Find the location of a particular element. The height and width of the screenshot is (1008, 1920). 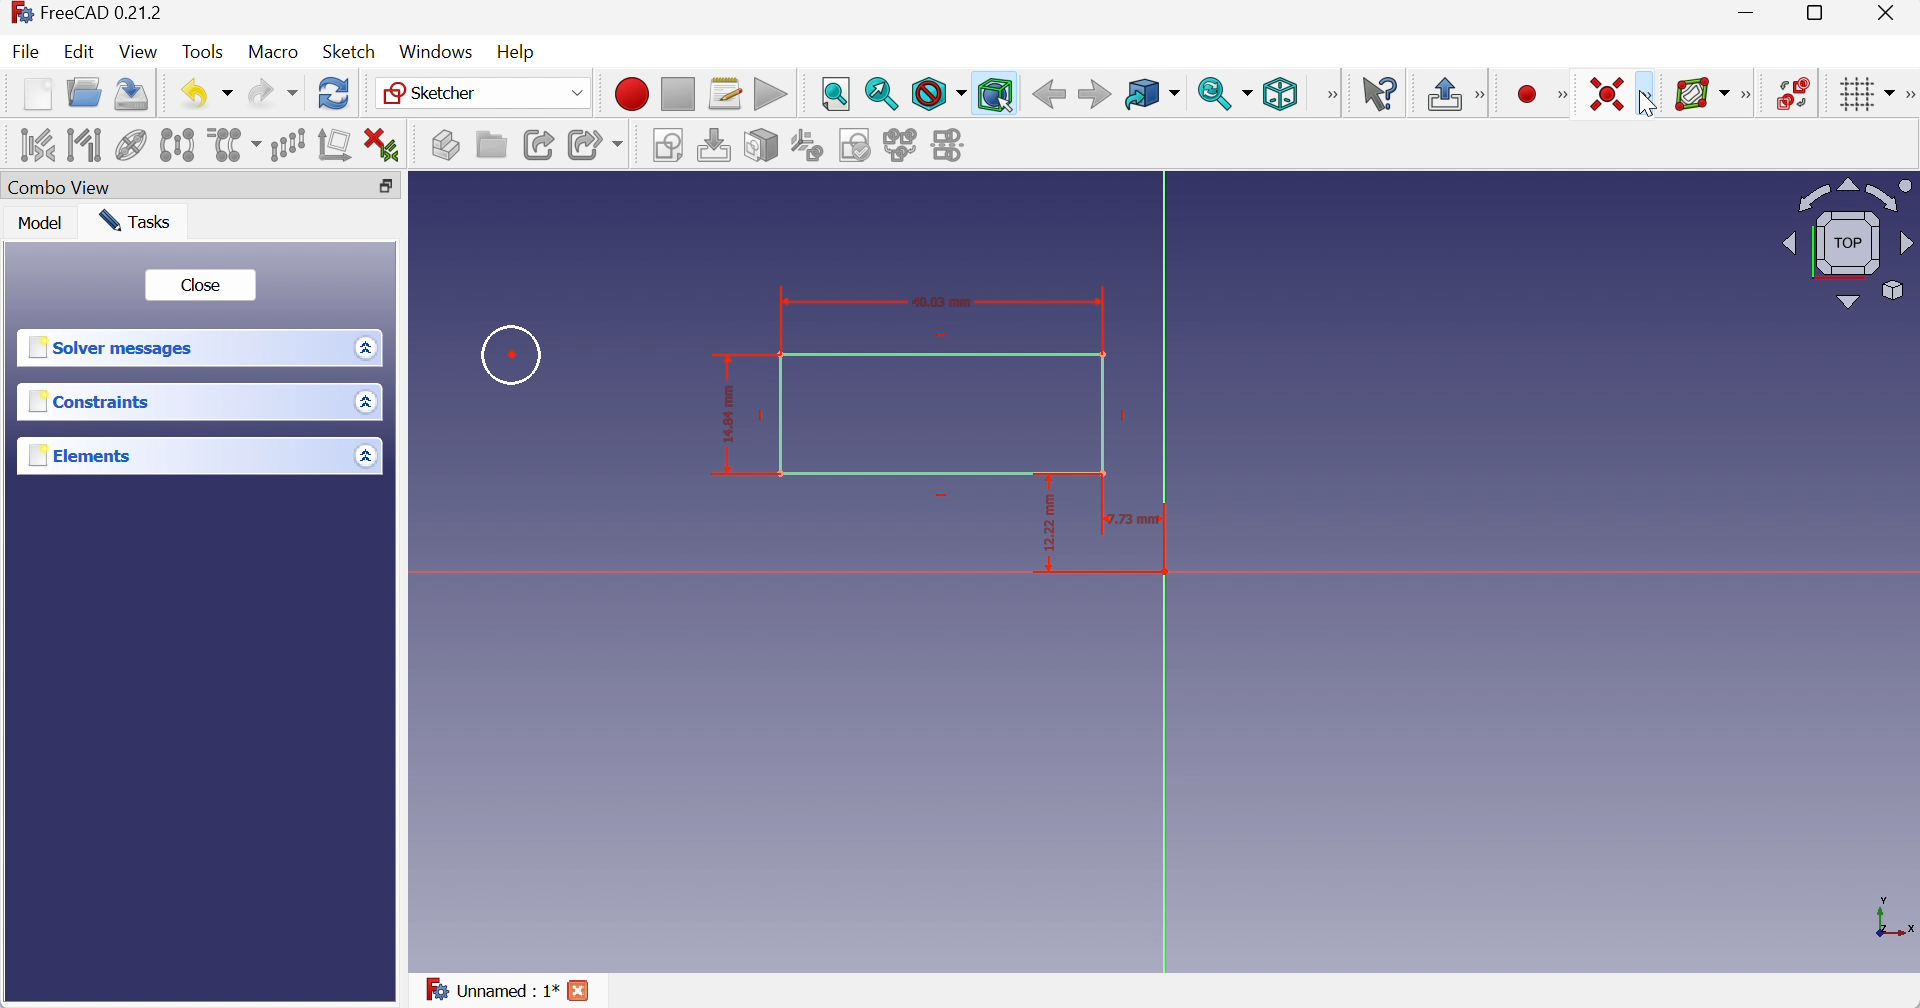

Save is located at coordinates (129, 95).